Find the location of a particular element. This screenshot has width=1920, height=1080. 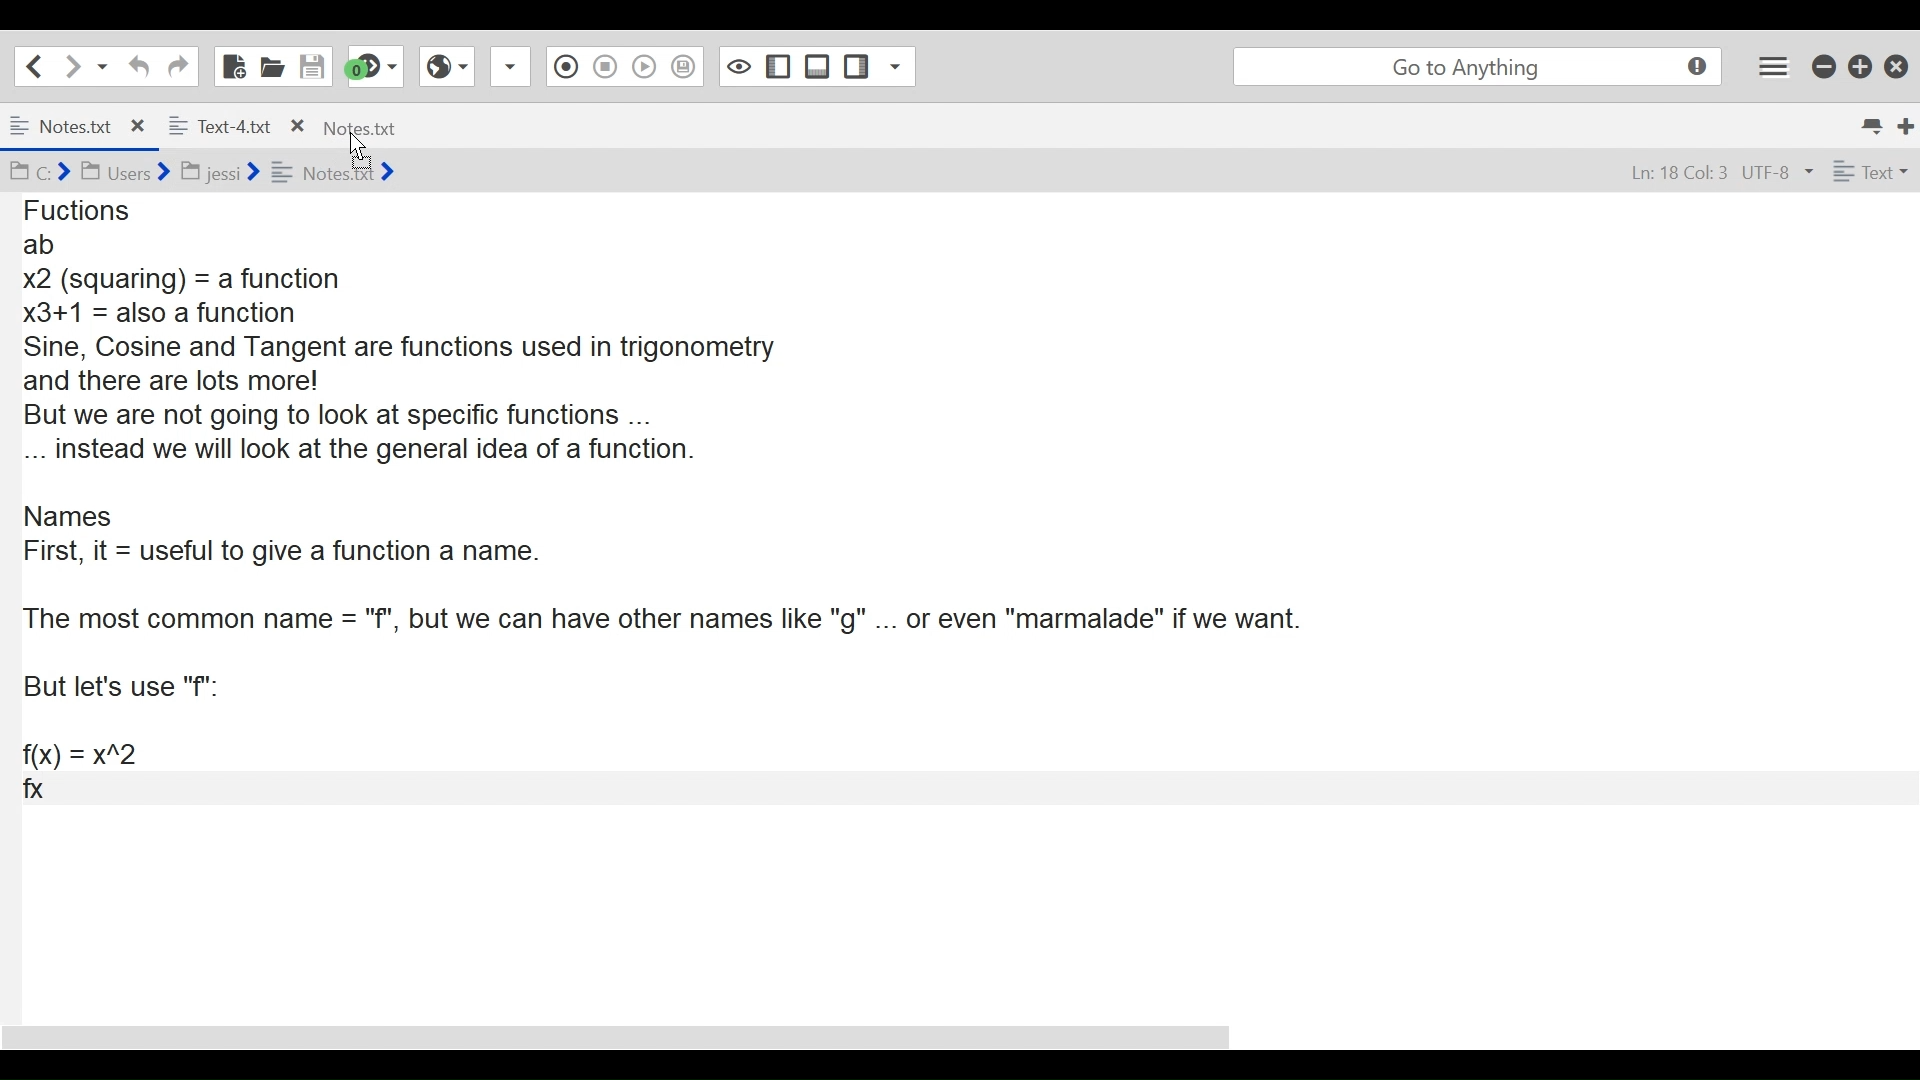

New File is located at coordinates (231, 65).